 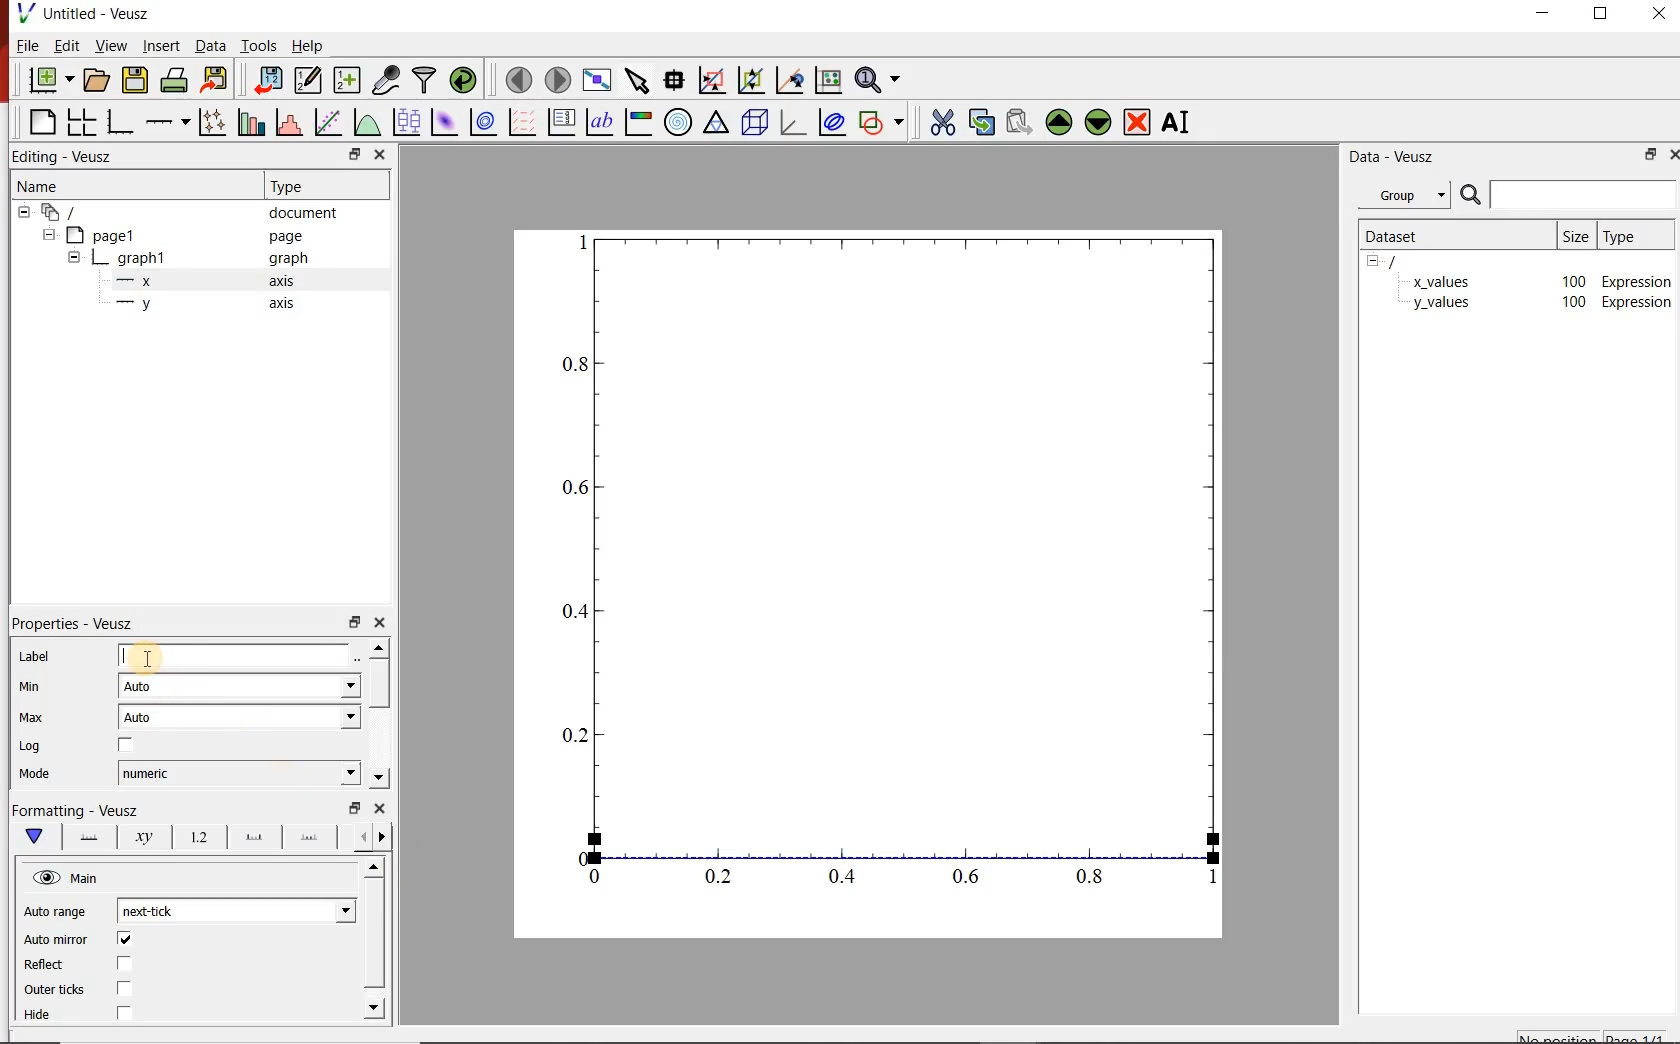 I want to click on y_values, so click(x=1441, y=304).